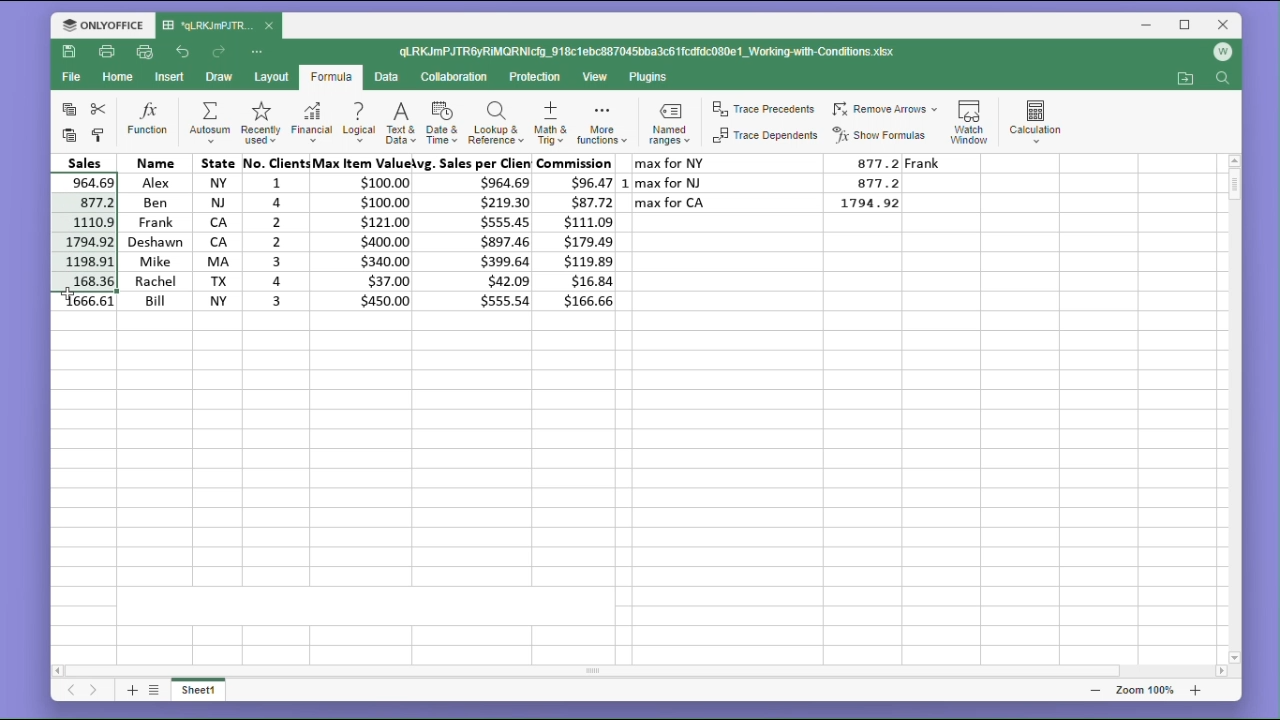 The image size is (1280, 720). I want to click on zoom 100%, so click(1141, 690).